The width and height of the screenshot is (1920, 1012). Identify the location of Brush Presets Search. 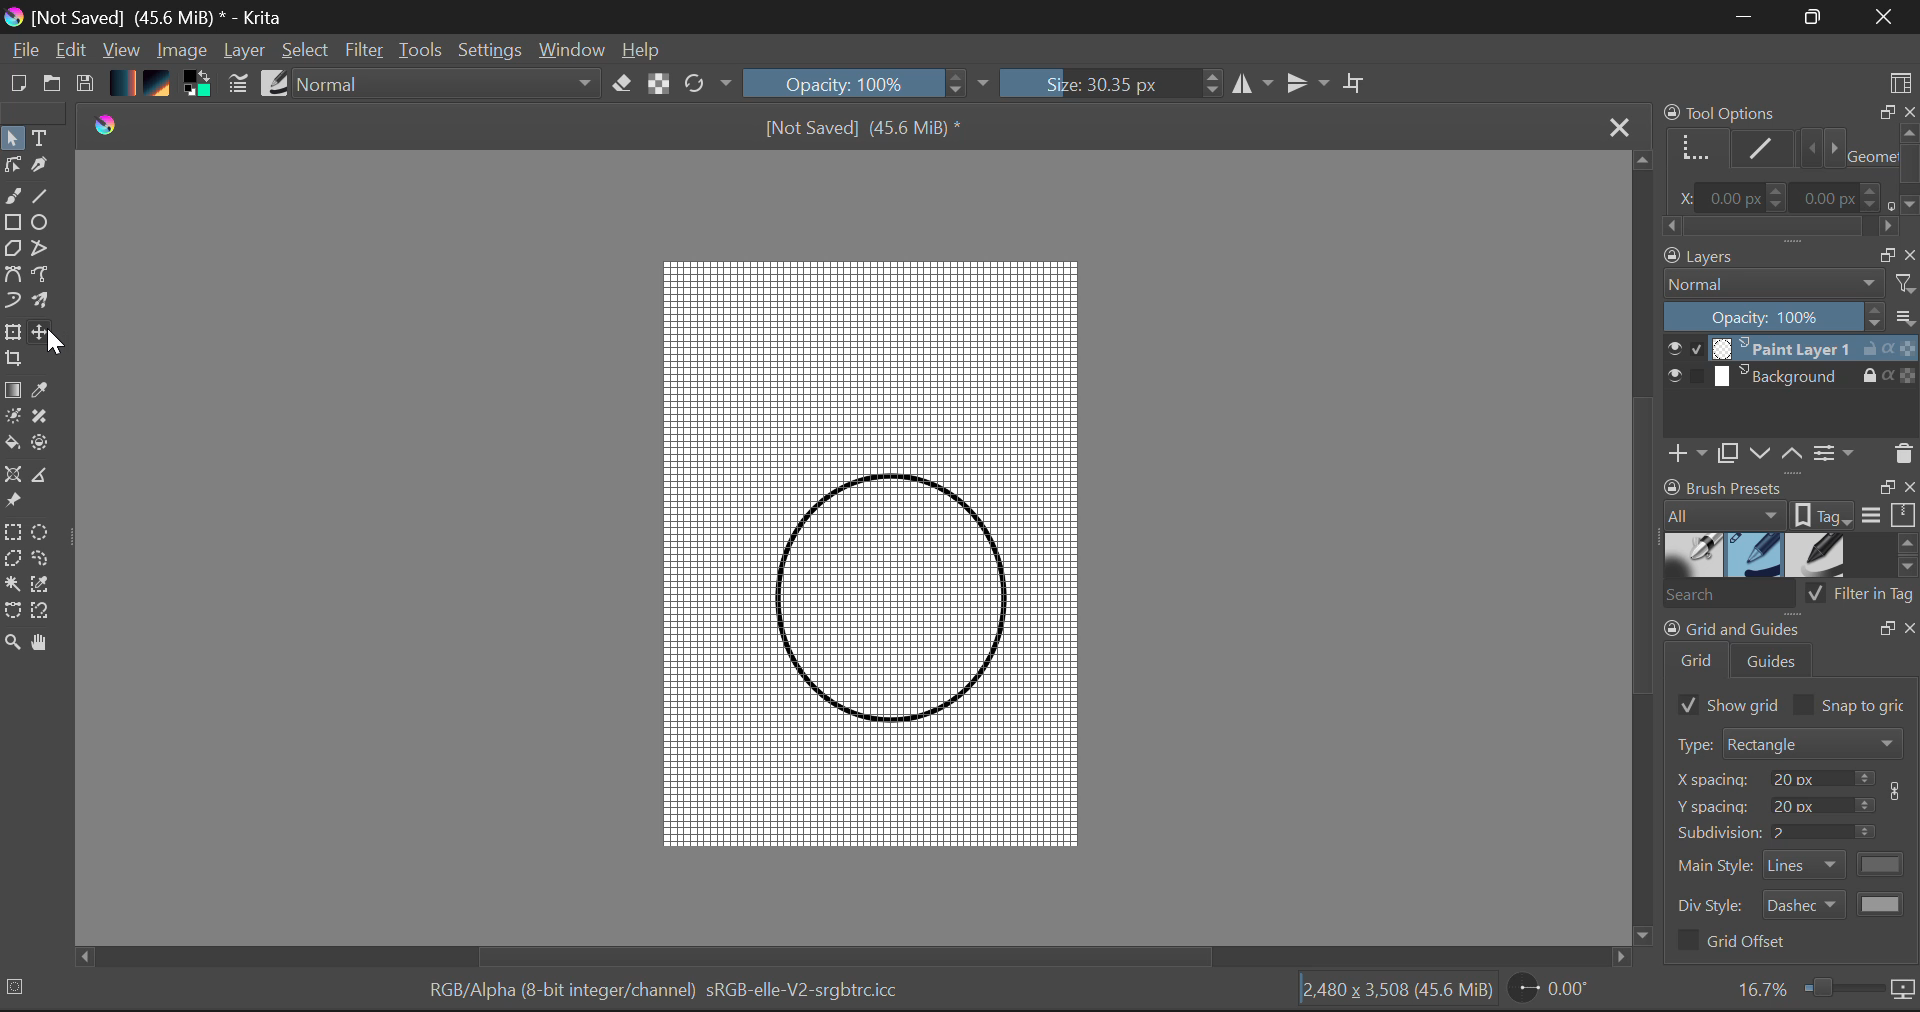
(1790, 599).